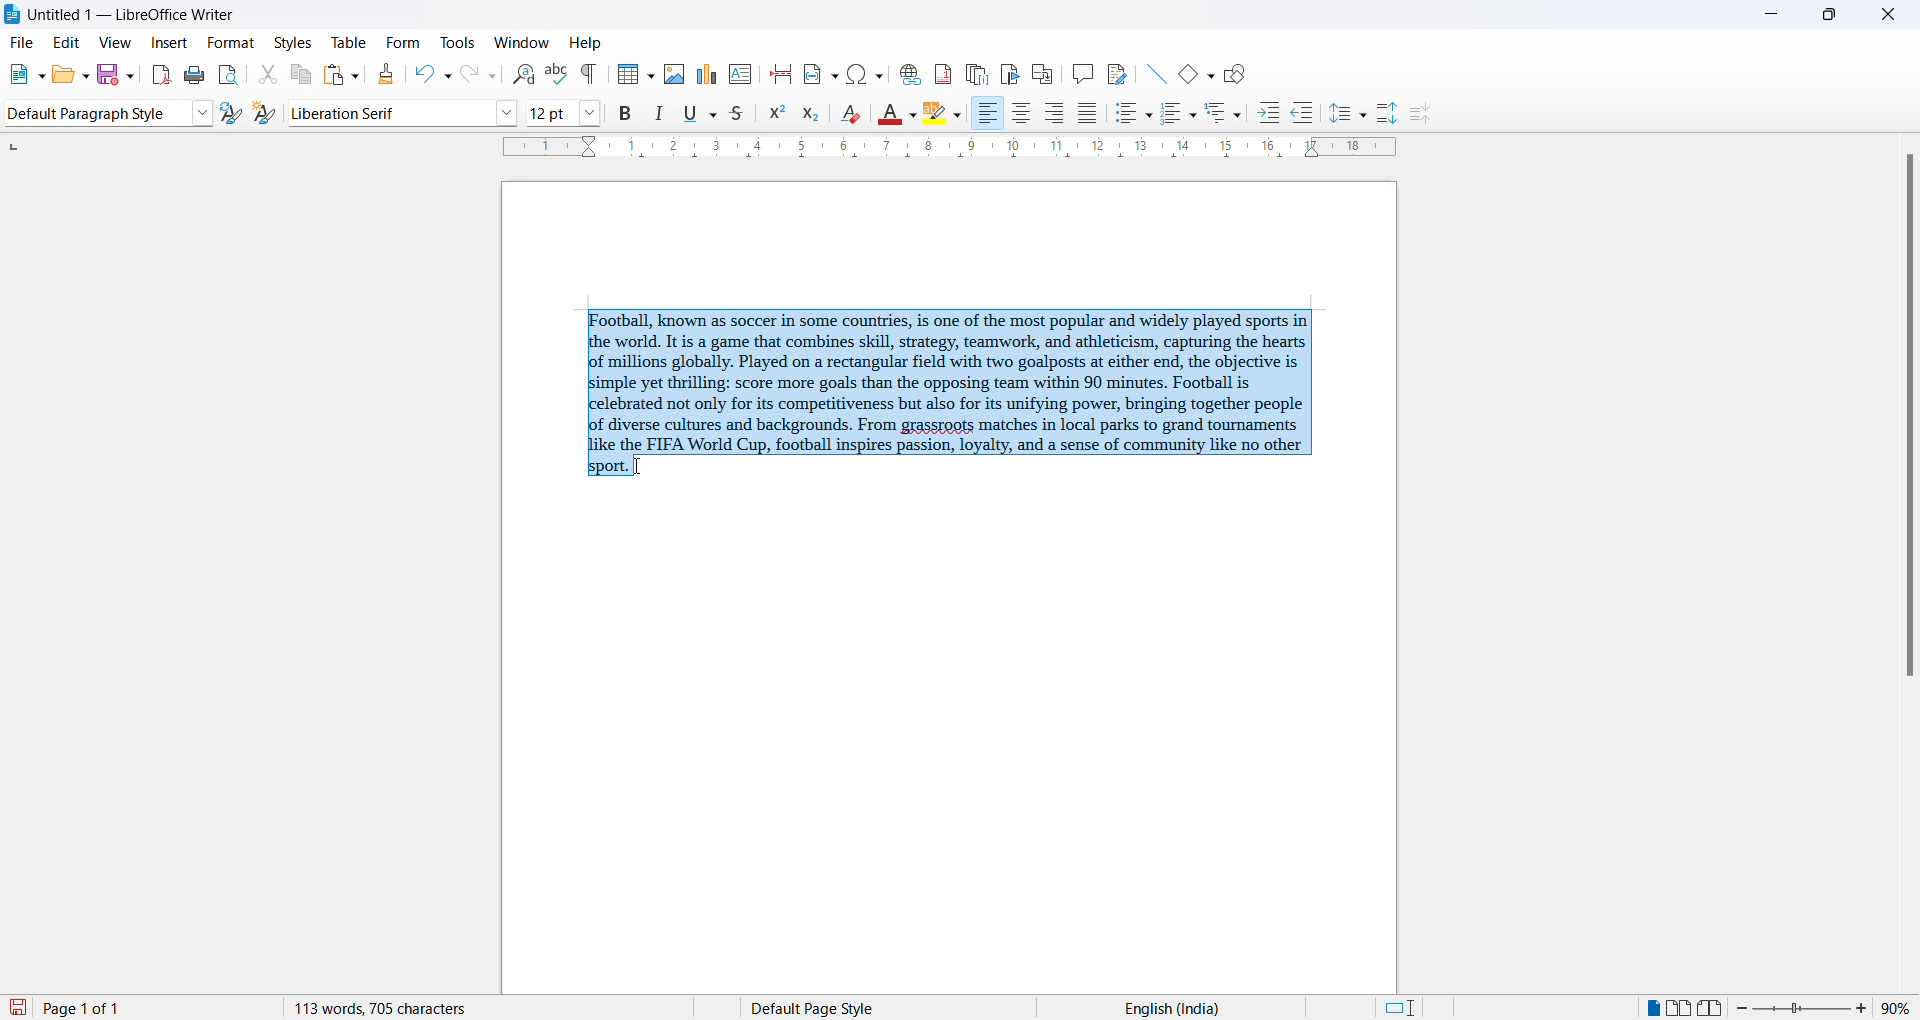  What do you see at coordinates (69, 43) in the screenshot?
I see `edit` at bounding box center [69, 43].